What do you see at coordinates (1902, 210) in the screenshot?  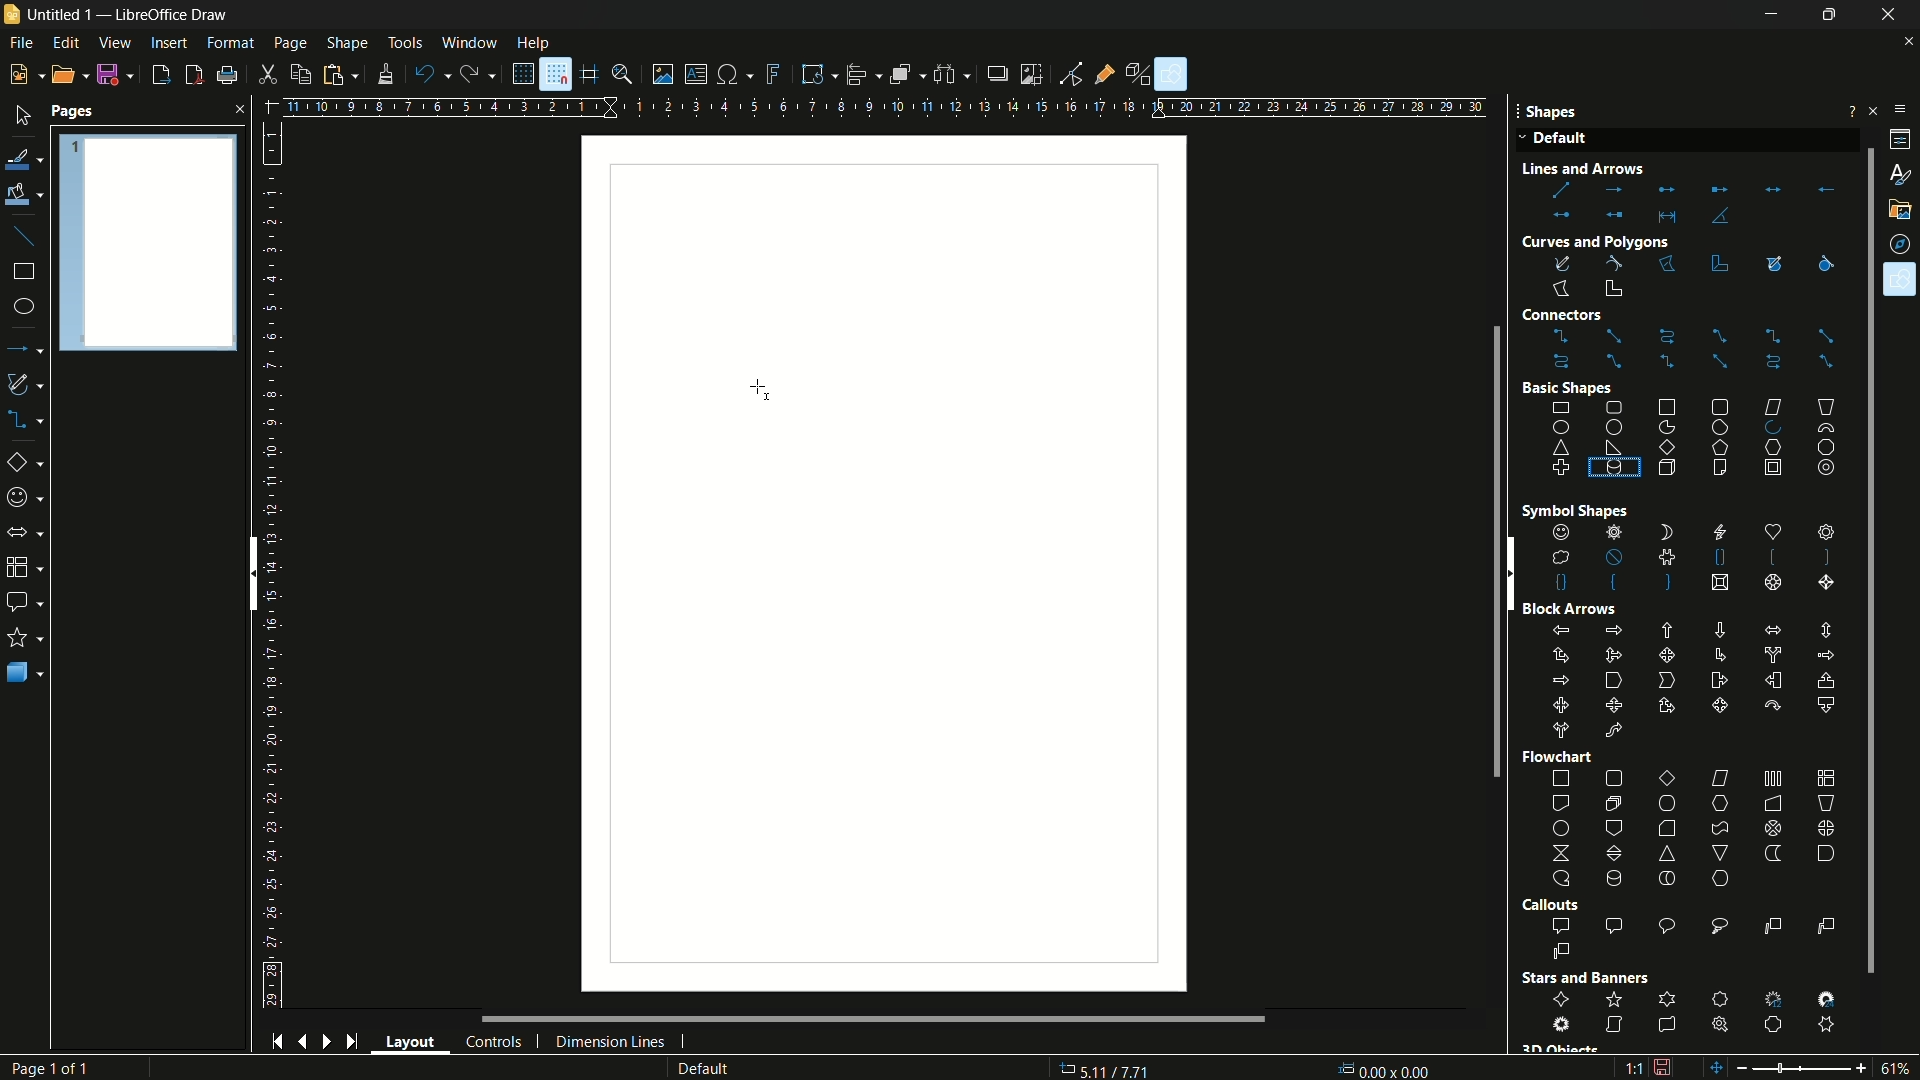 I see `gallery` at bounding box center [1902, 210].